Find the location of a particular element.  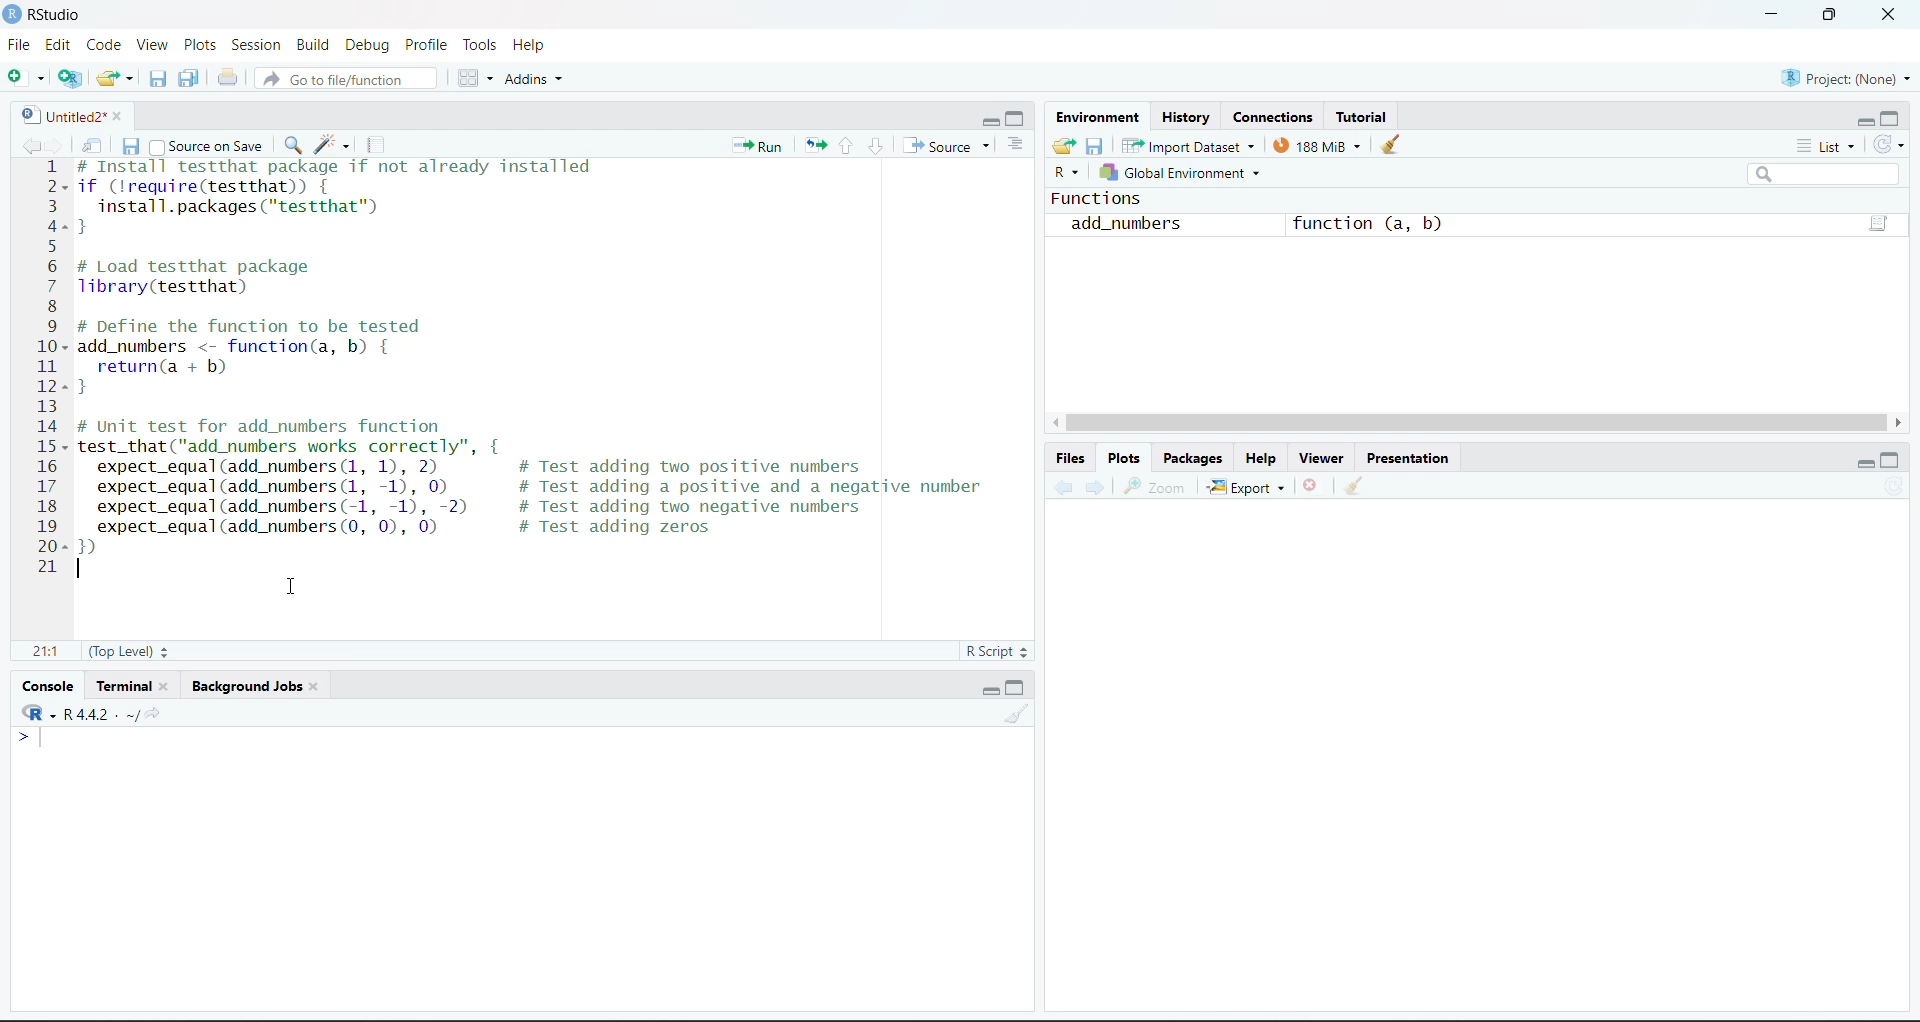

minimize is located at coordinates (990, 688).